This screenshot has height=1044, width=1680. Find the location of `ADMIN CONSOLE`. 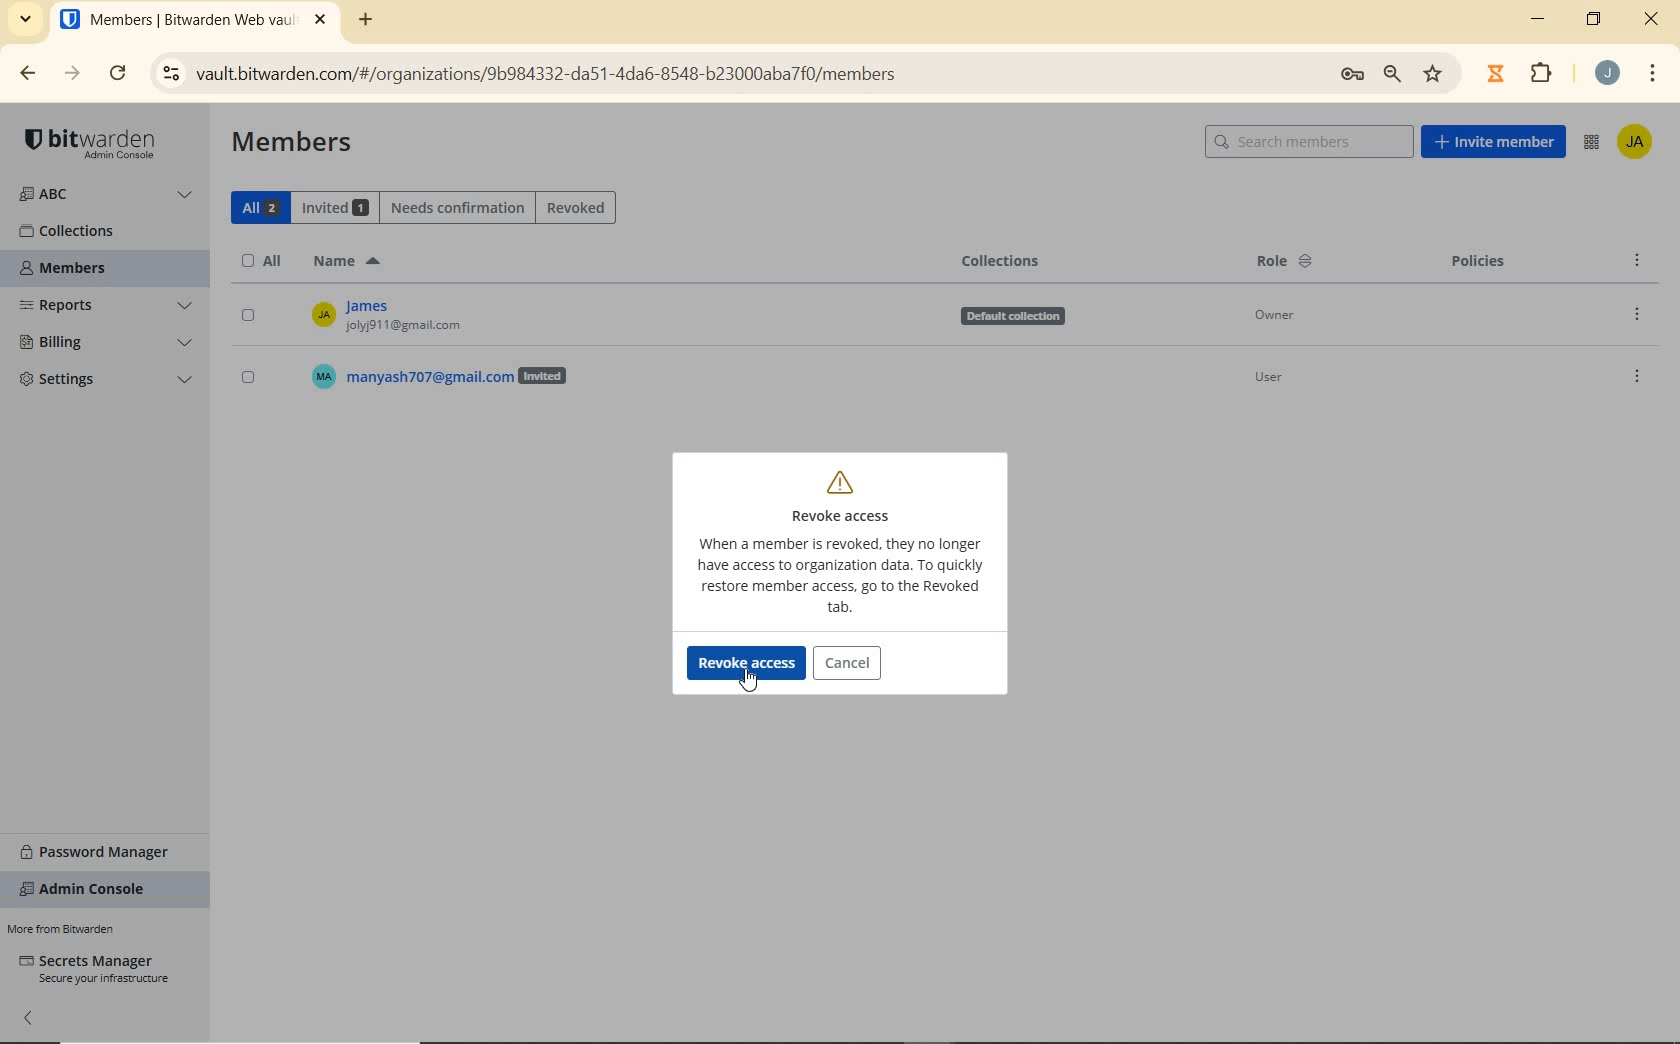

ADMIN CONSOLE is located at coordinates (1591, 145).